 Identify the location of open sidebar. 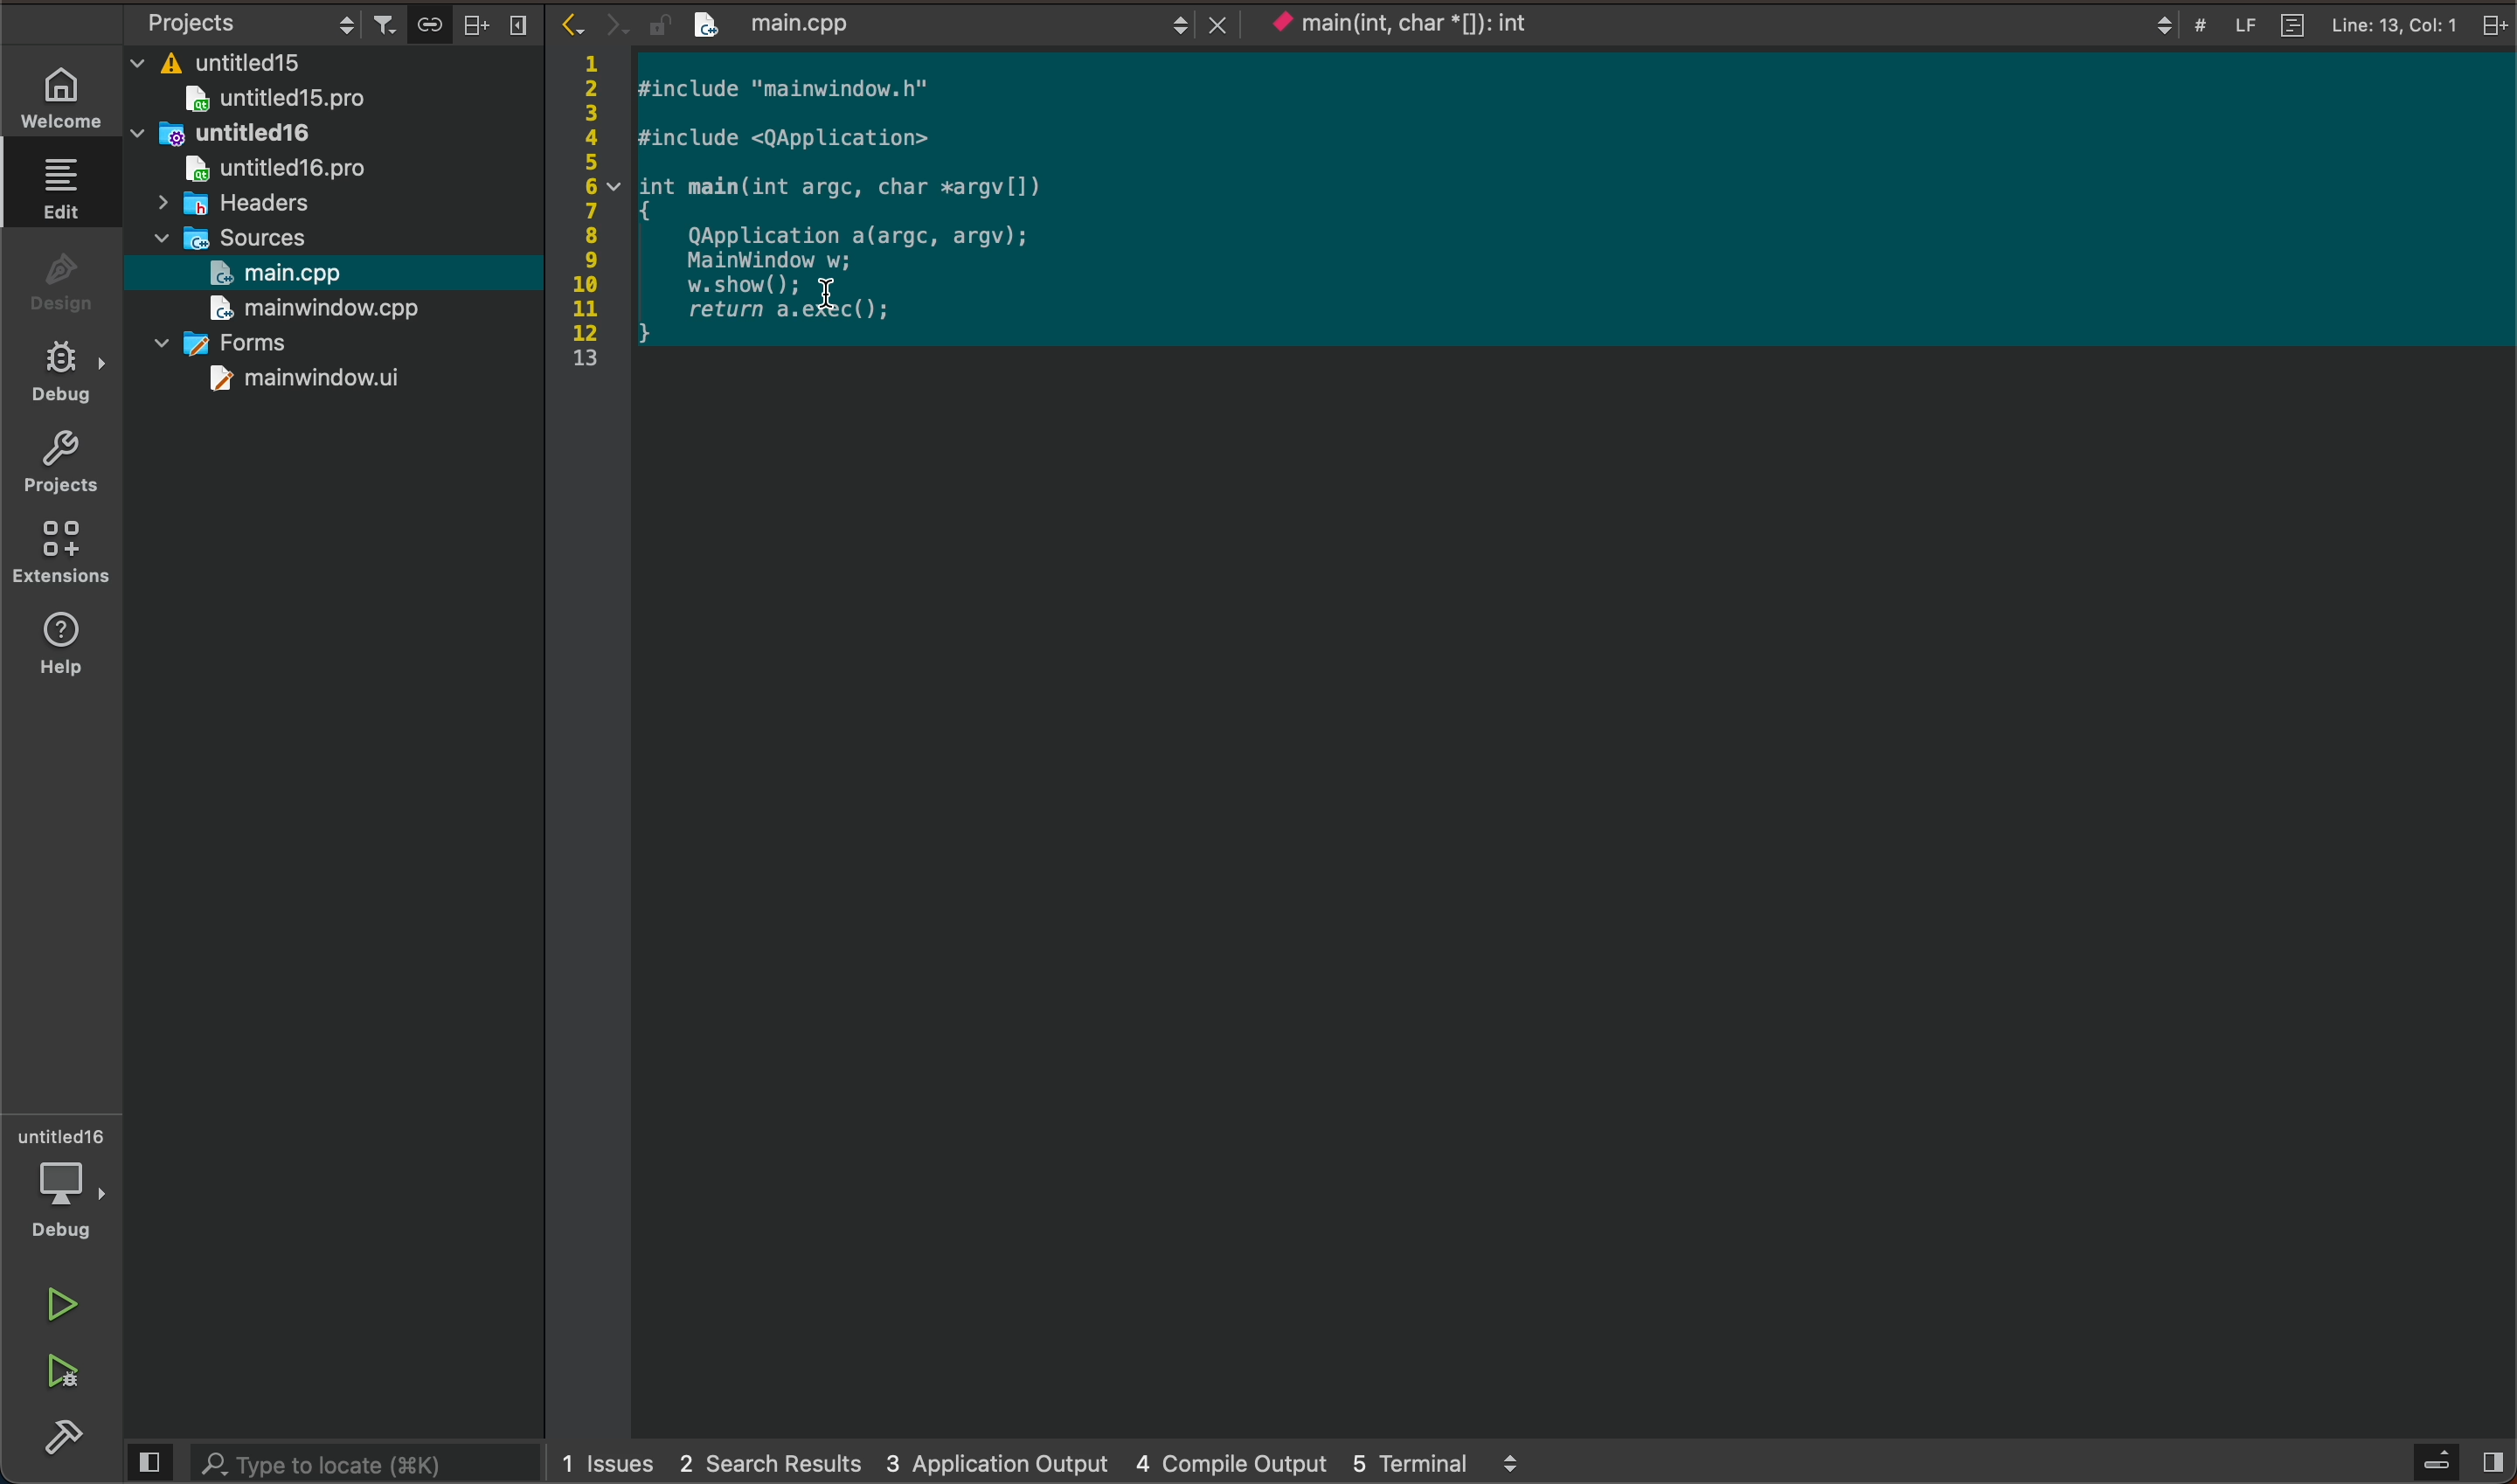
(2441, 1463).